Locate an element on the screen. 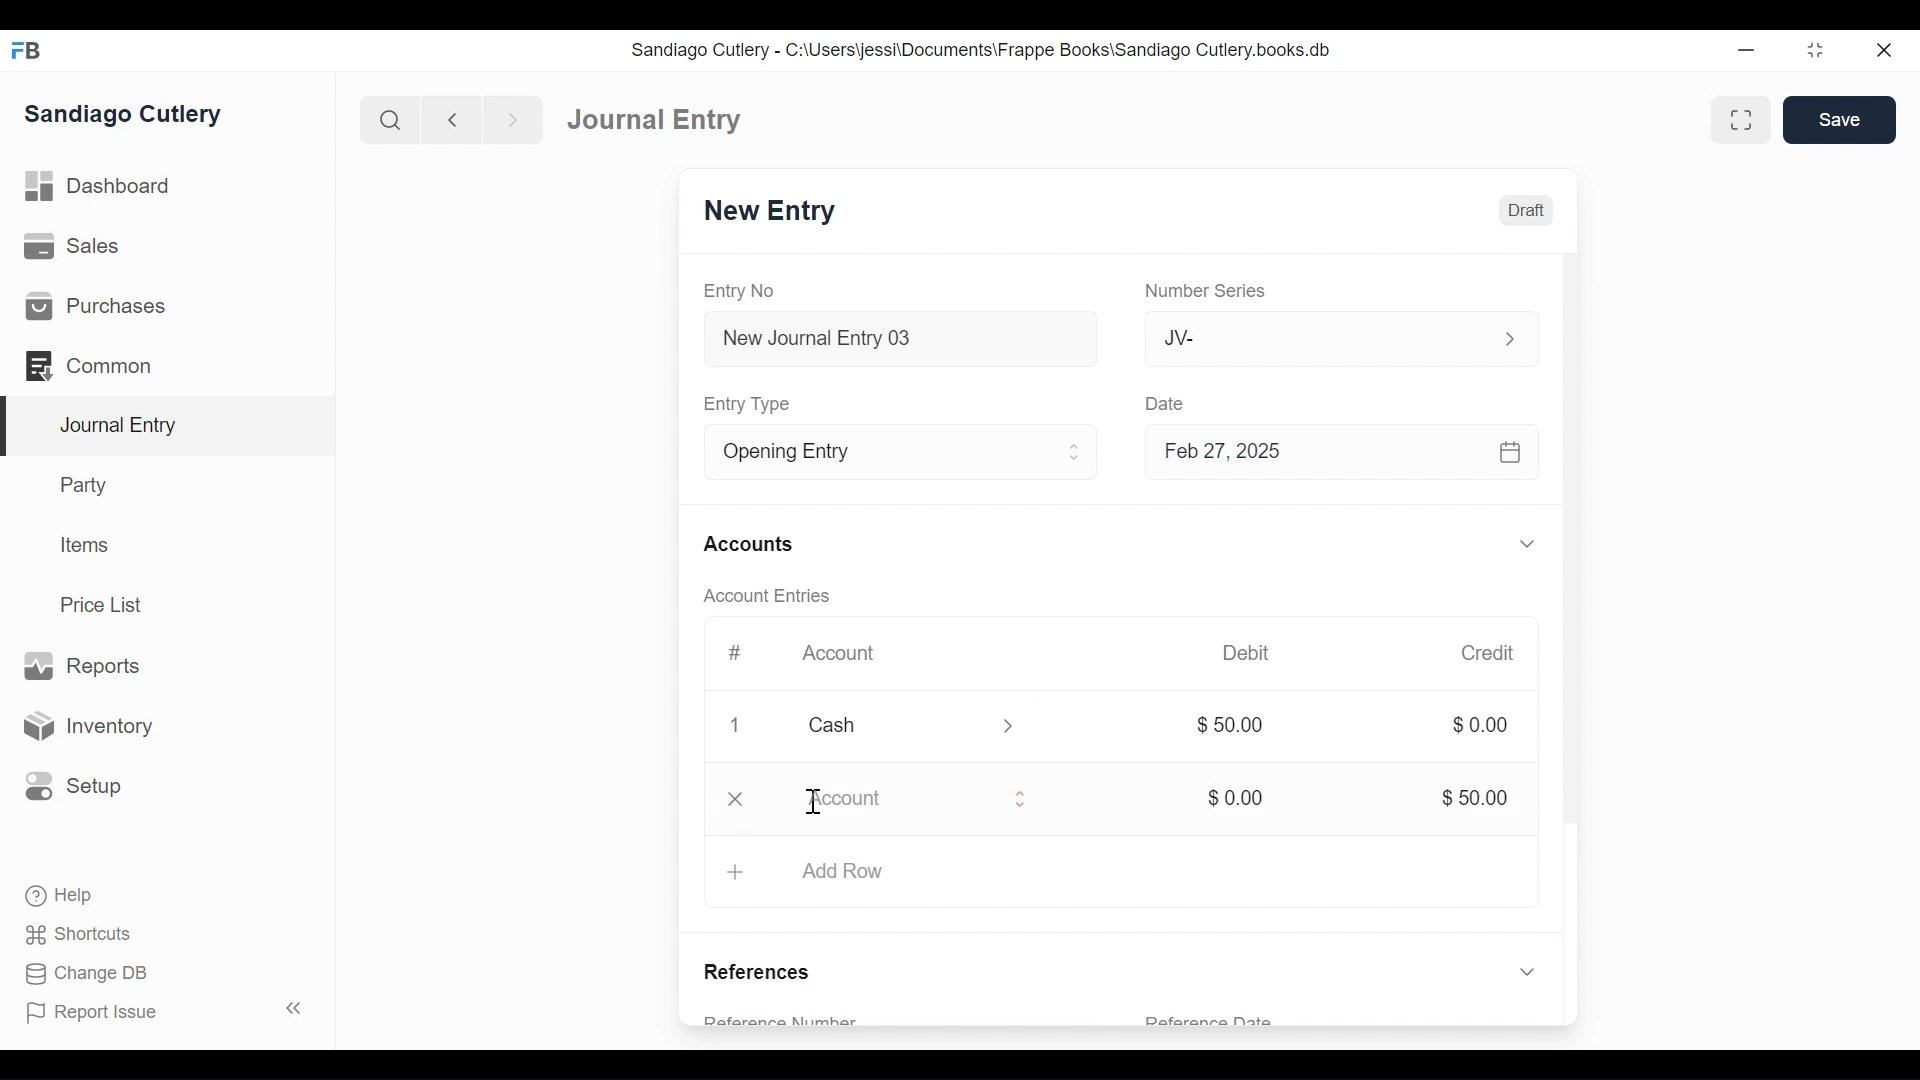 This screenshot has width=1920, height=1080. Accounts is located at coordinates (748, 545).